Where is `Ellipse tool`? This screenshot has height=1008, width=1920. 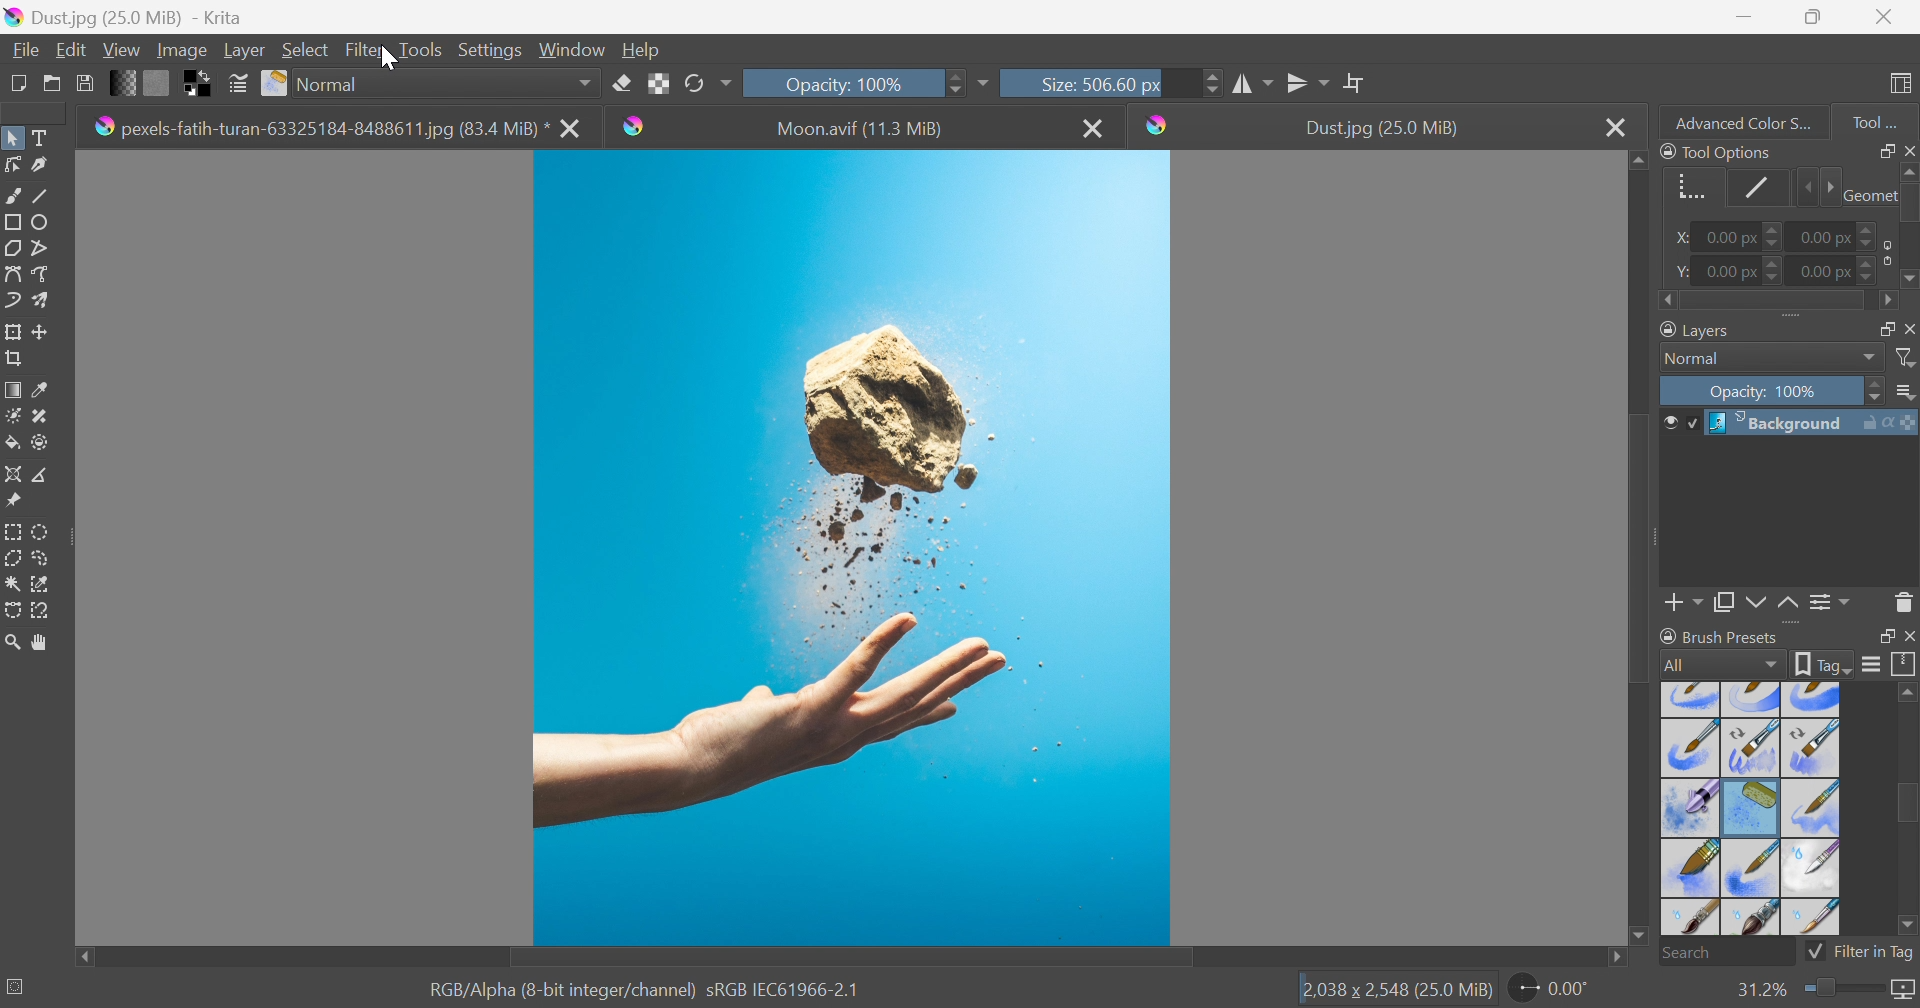 Ellipse tool is located at coordinates (46, 221).